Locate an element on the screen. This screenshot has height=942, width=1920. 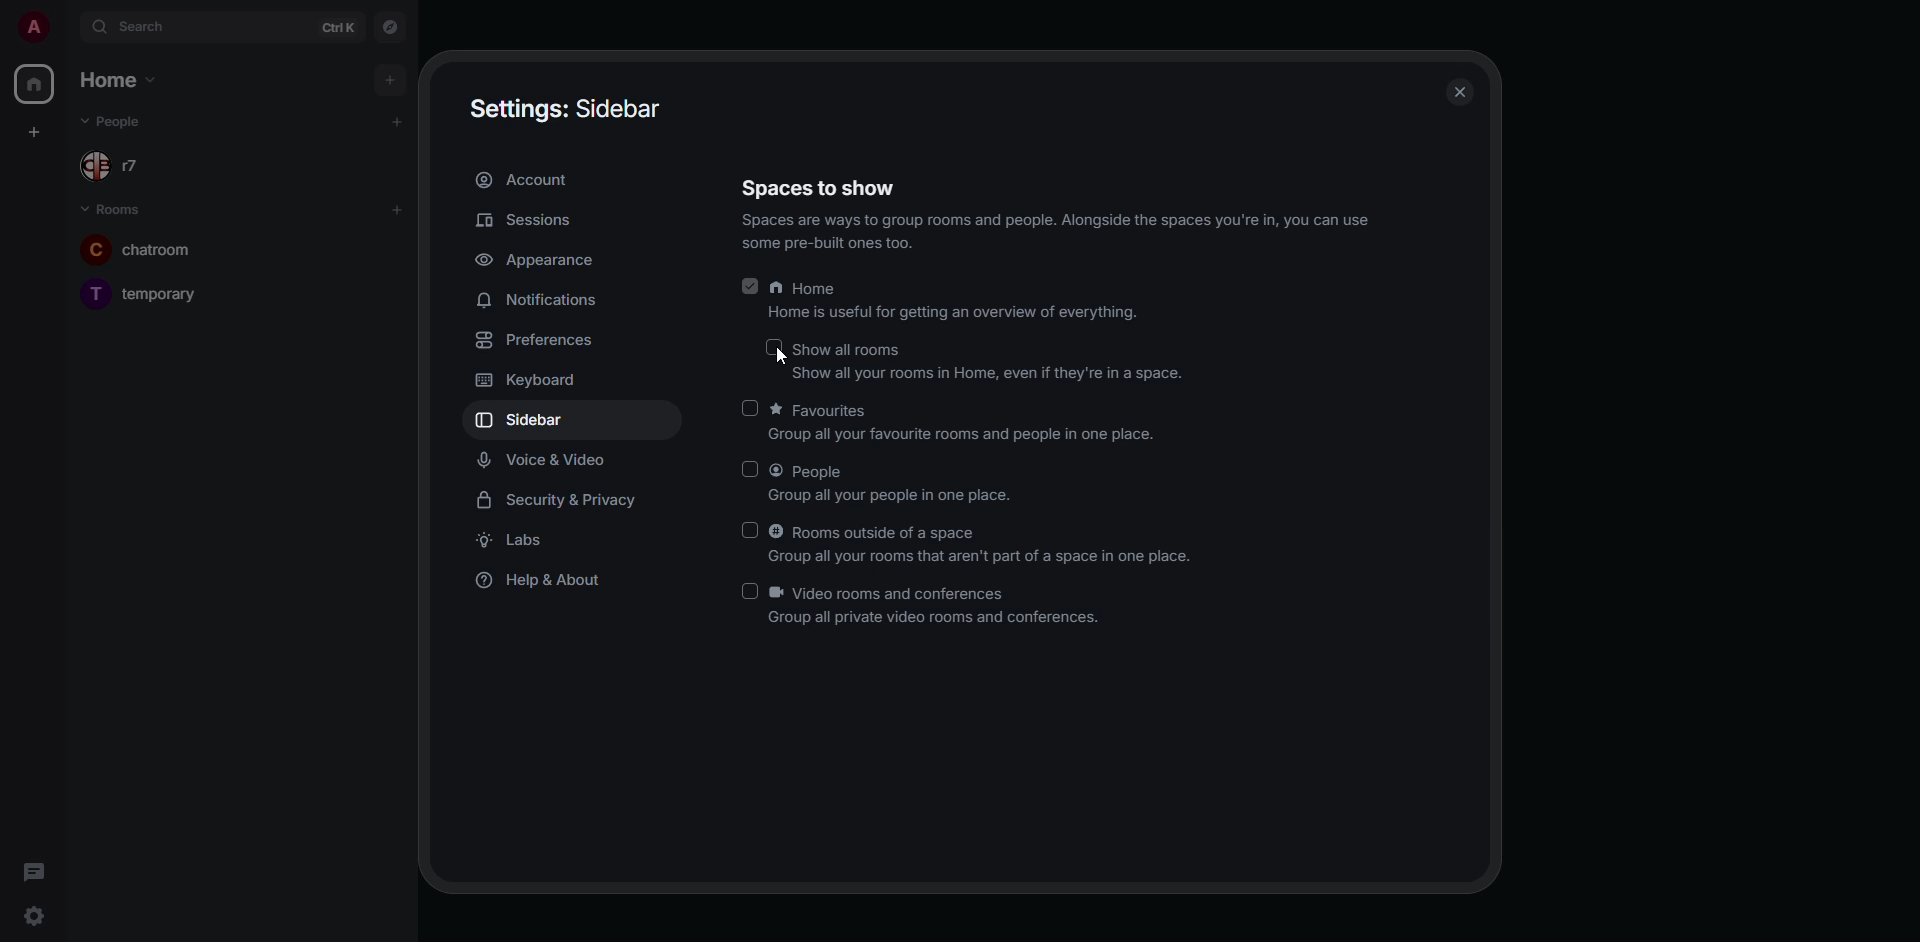
threads is located at coordinates (33, 873).